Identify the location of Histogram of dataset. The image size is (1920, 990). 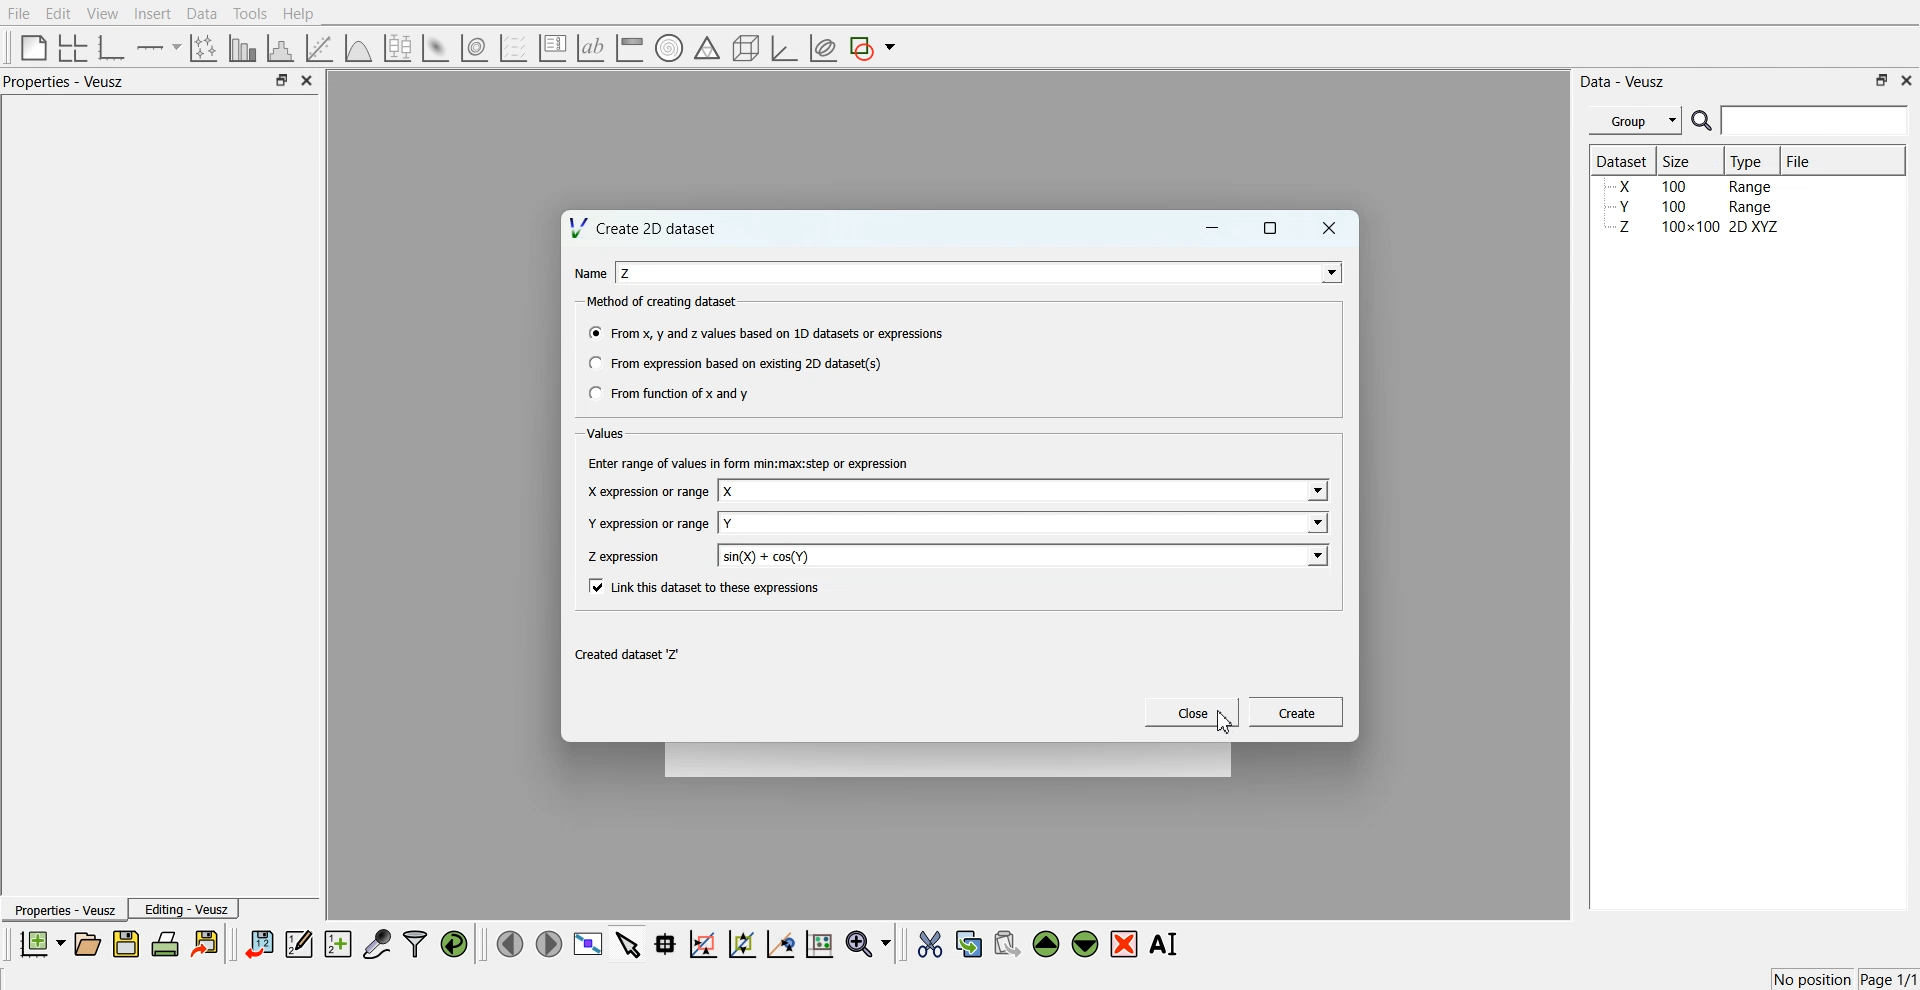
(278, 49).